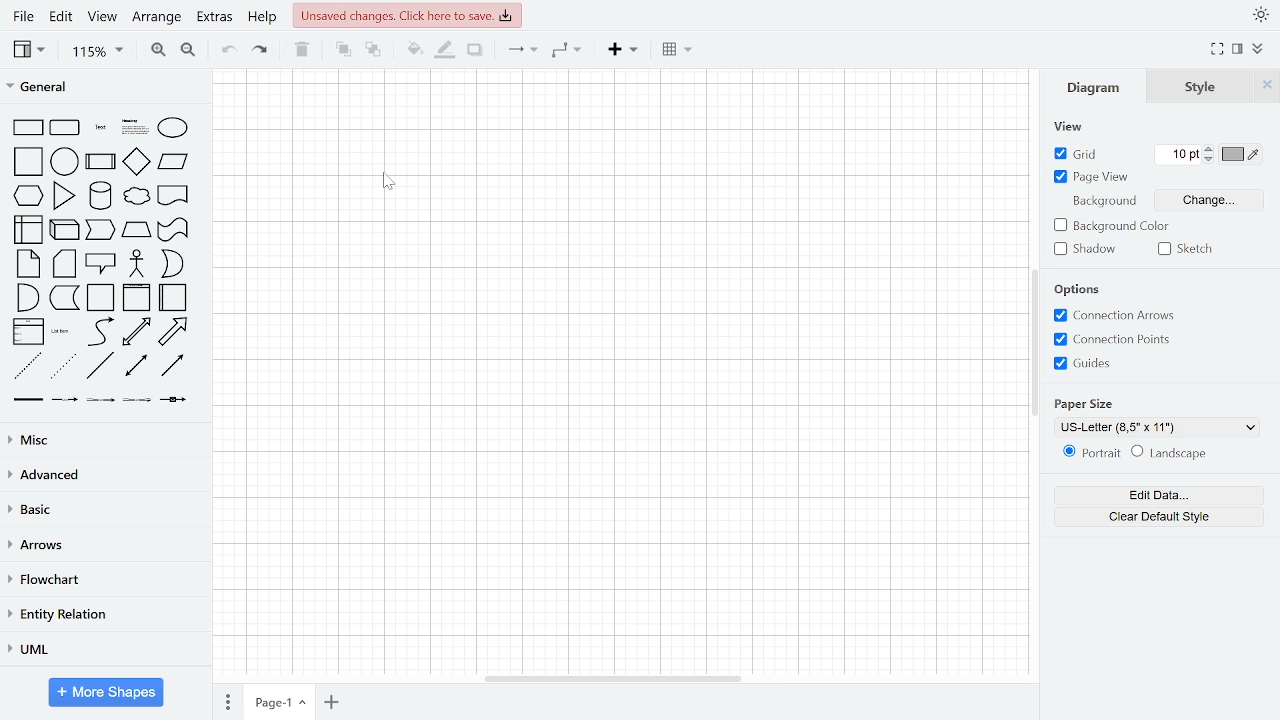 Image resolution: width=1280 pixels, height=720 pixels. Describe the element at coordinates (30, 367) in the screenshot. I see `dashed line` at that location.